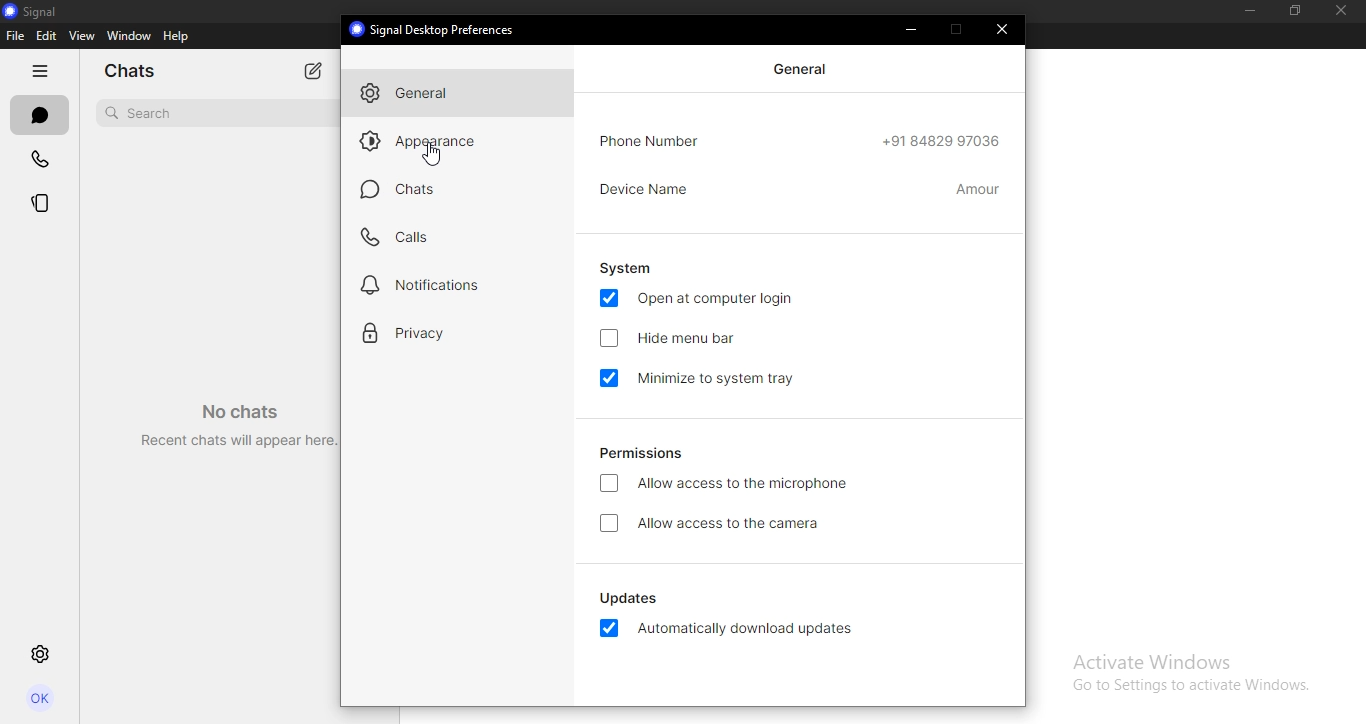 The image size is (1366, 724). What do you see at coordinates (37, 11) in the screenshot?
I see `signal logo` at bounding box center [37, 11].